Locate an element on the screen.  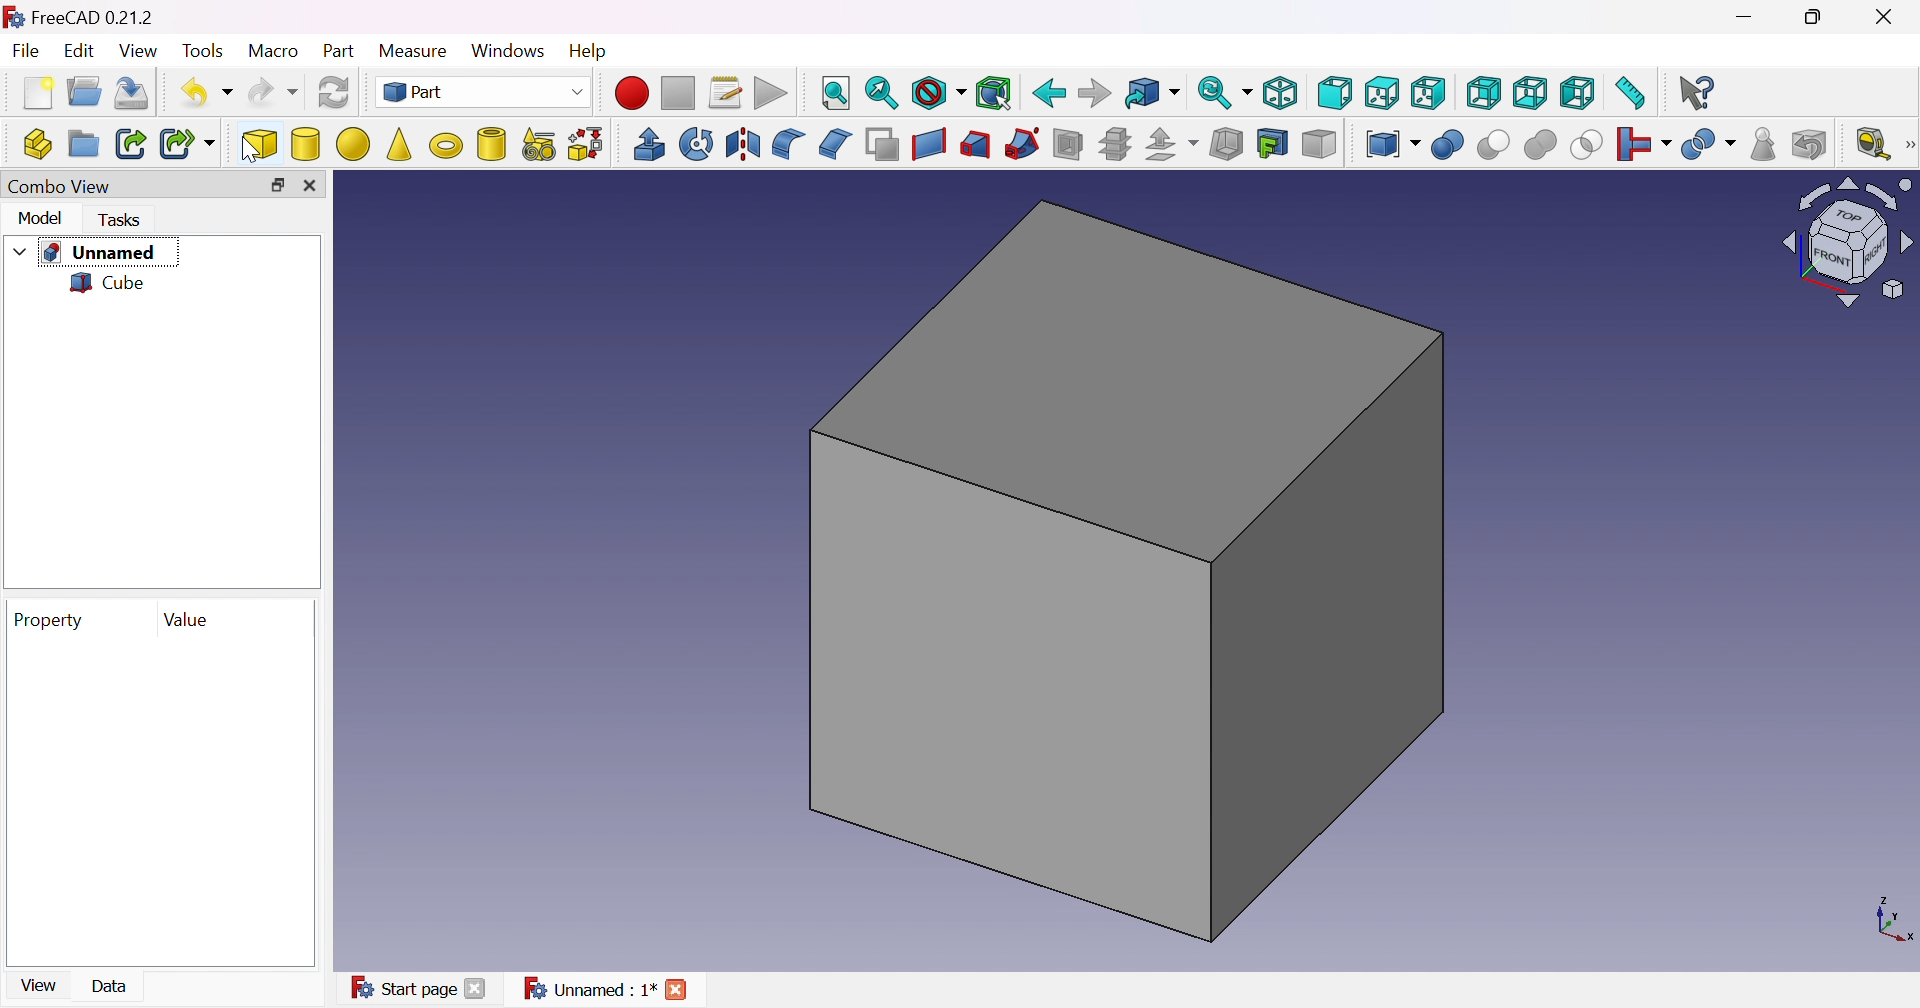
Split objects is located at coordinates (1707, 144).